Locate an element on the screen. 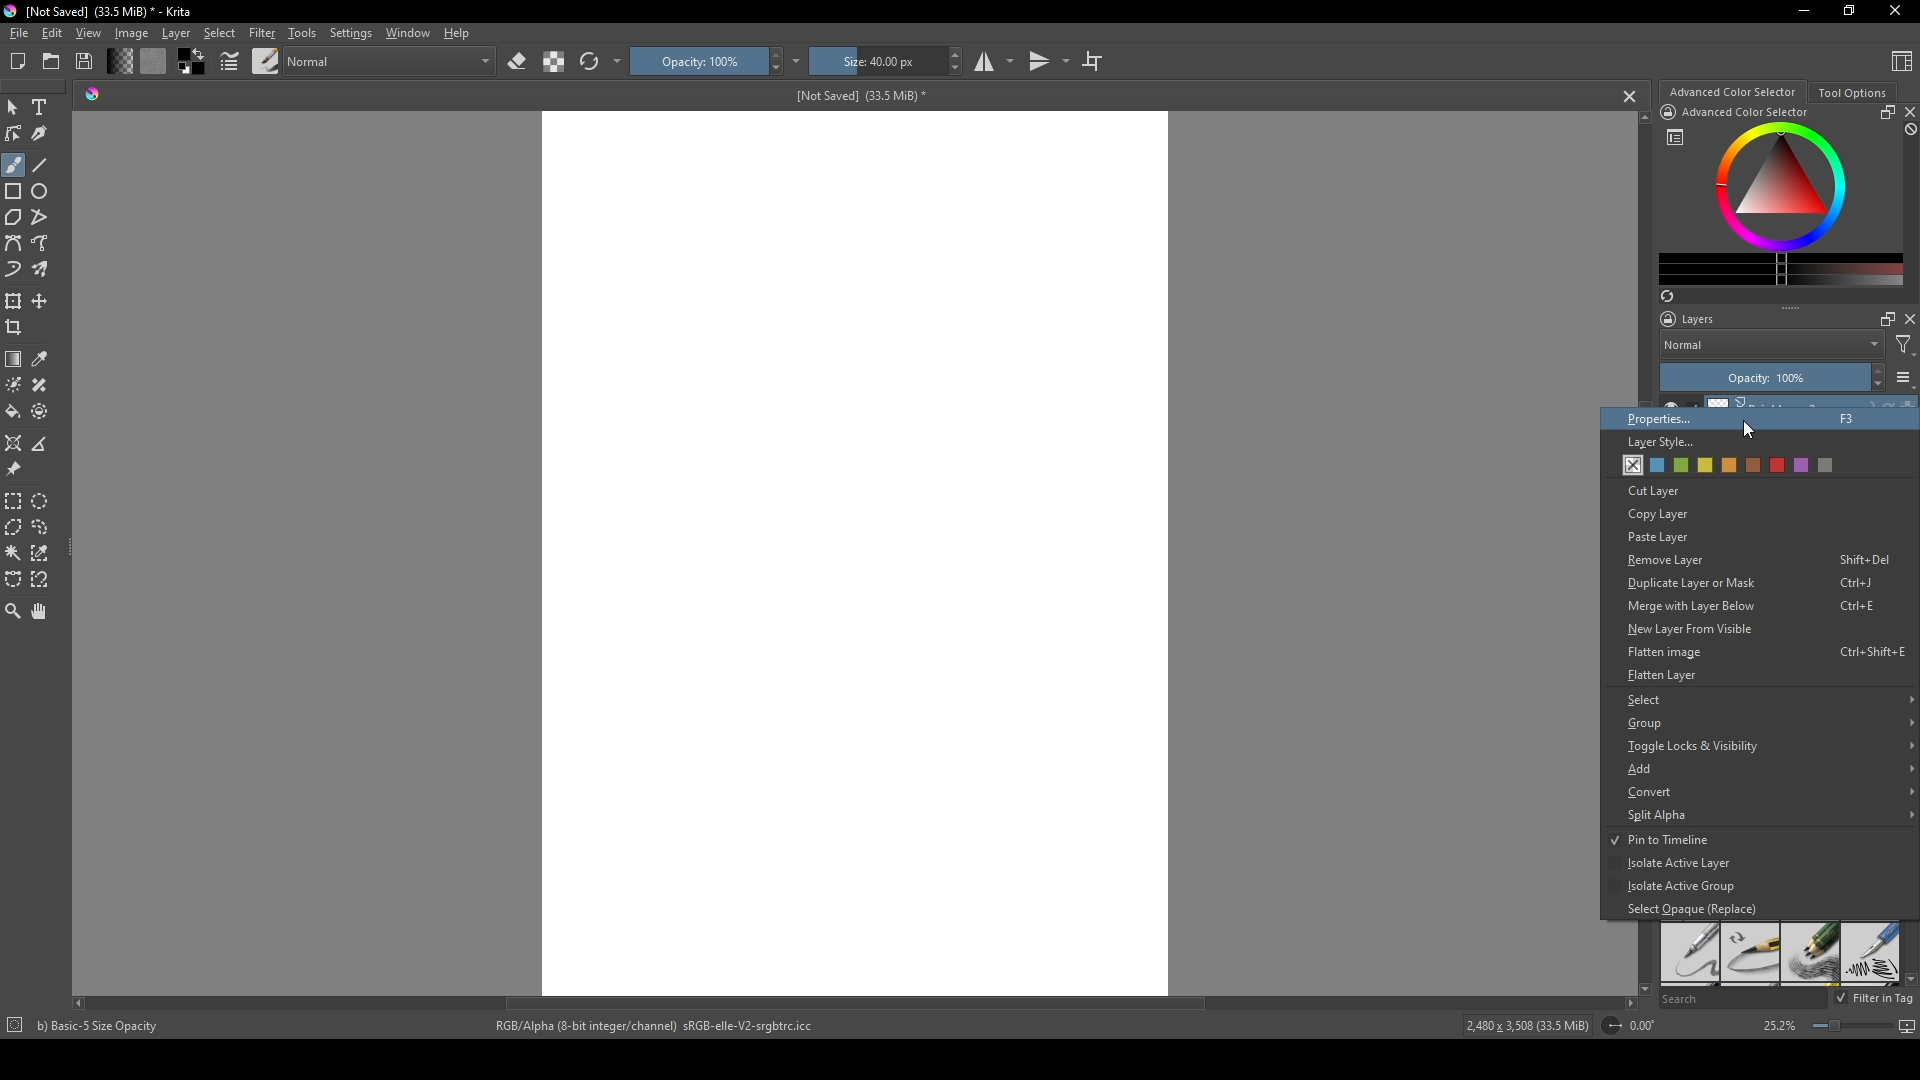 The height and width of the screenshot is (1080, 1920). contrast is located at coordinates (553, 61).